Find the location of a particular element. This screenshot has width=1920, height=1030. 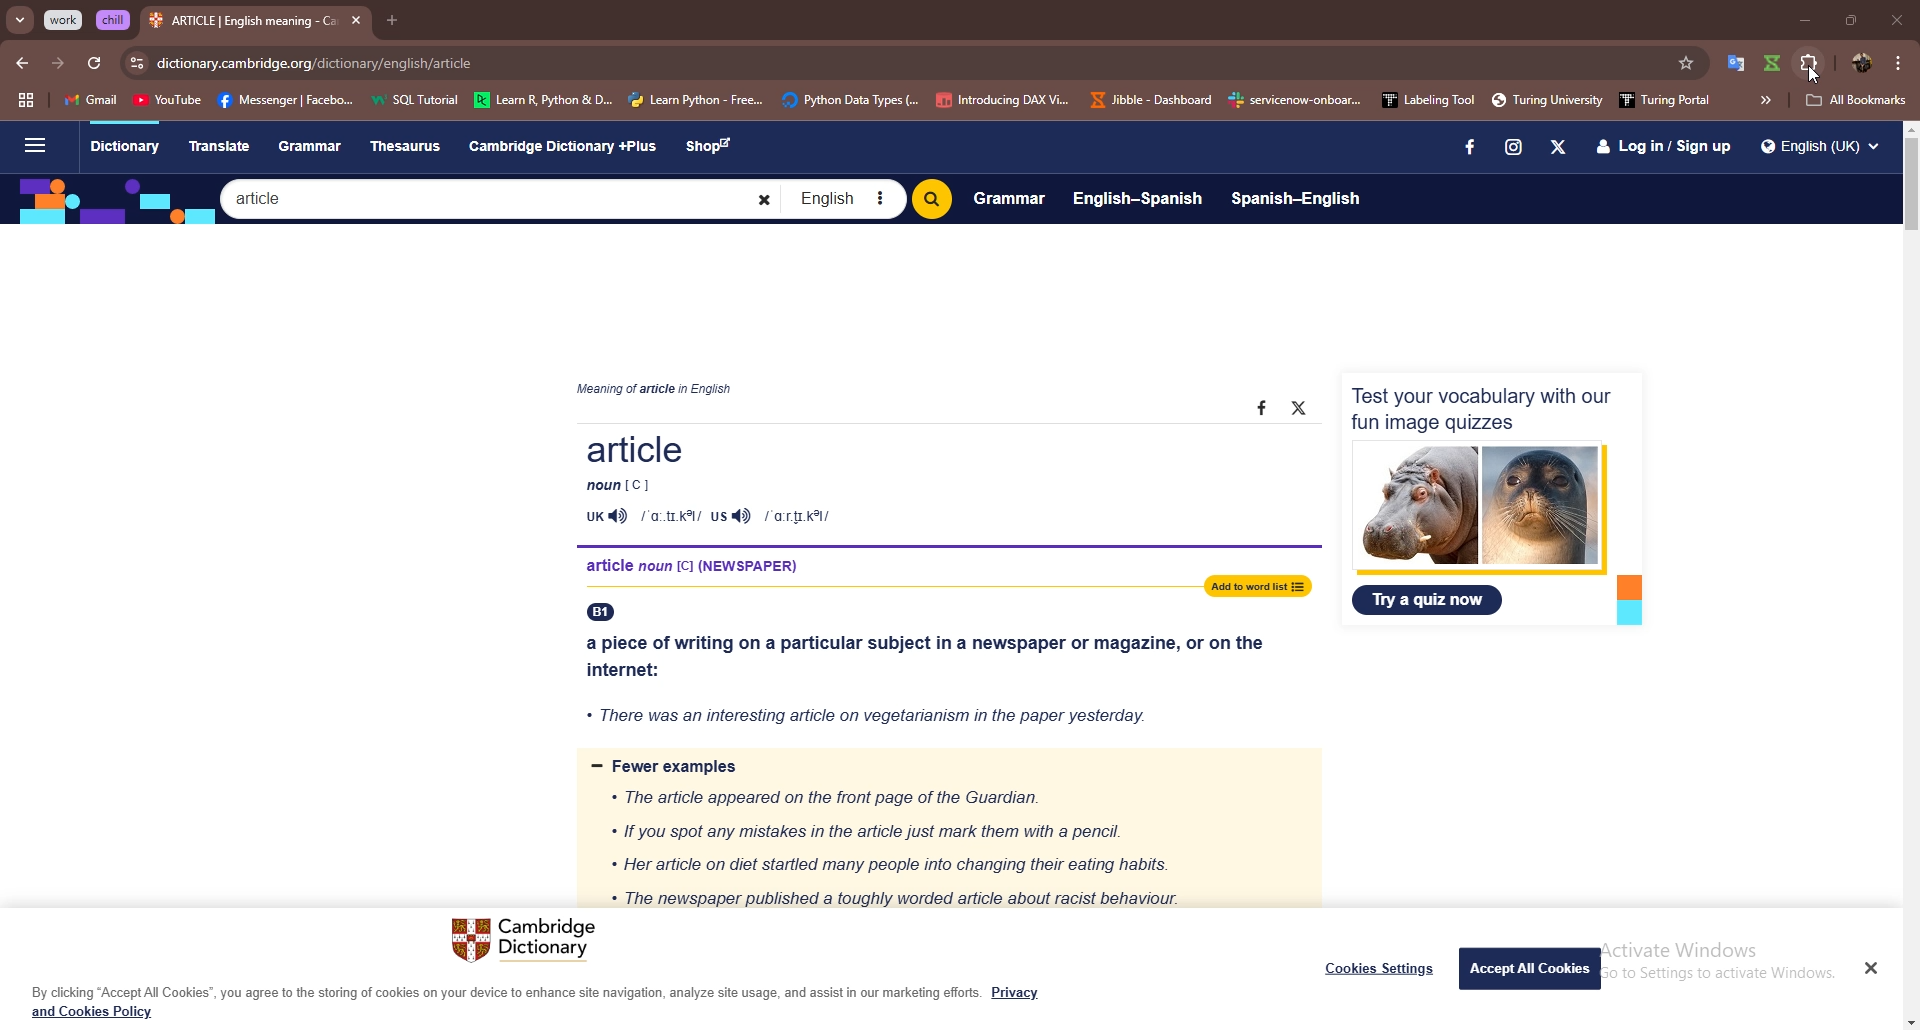

Sidebar is located at coordinates (33, 147).